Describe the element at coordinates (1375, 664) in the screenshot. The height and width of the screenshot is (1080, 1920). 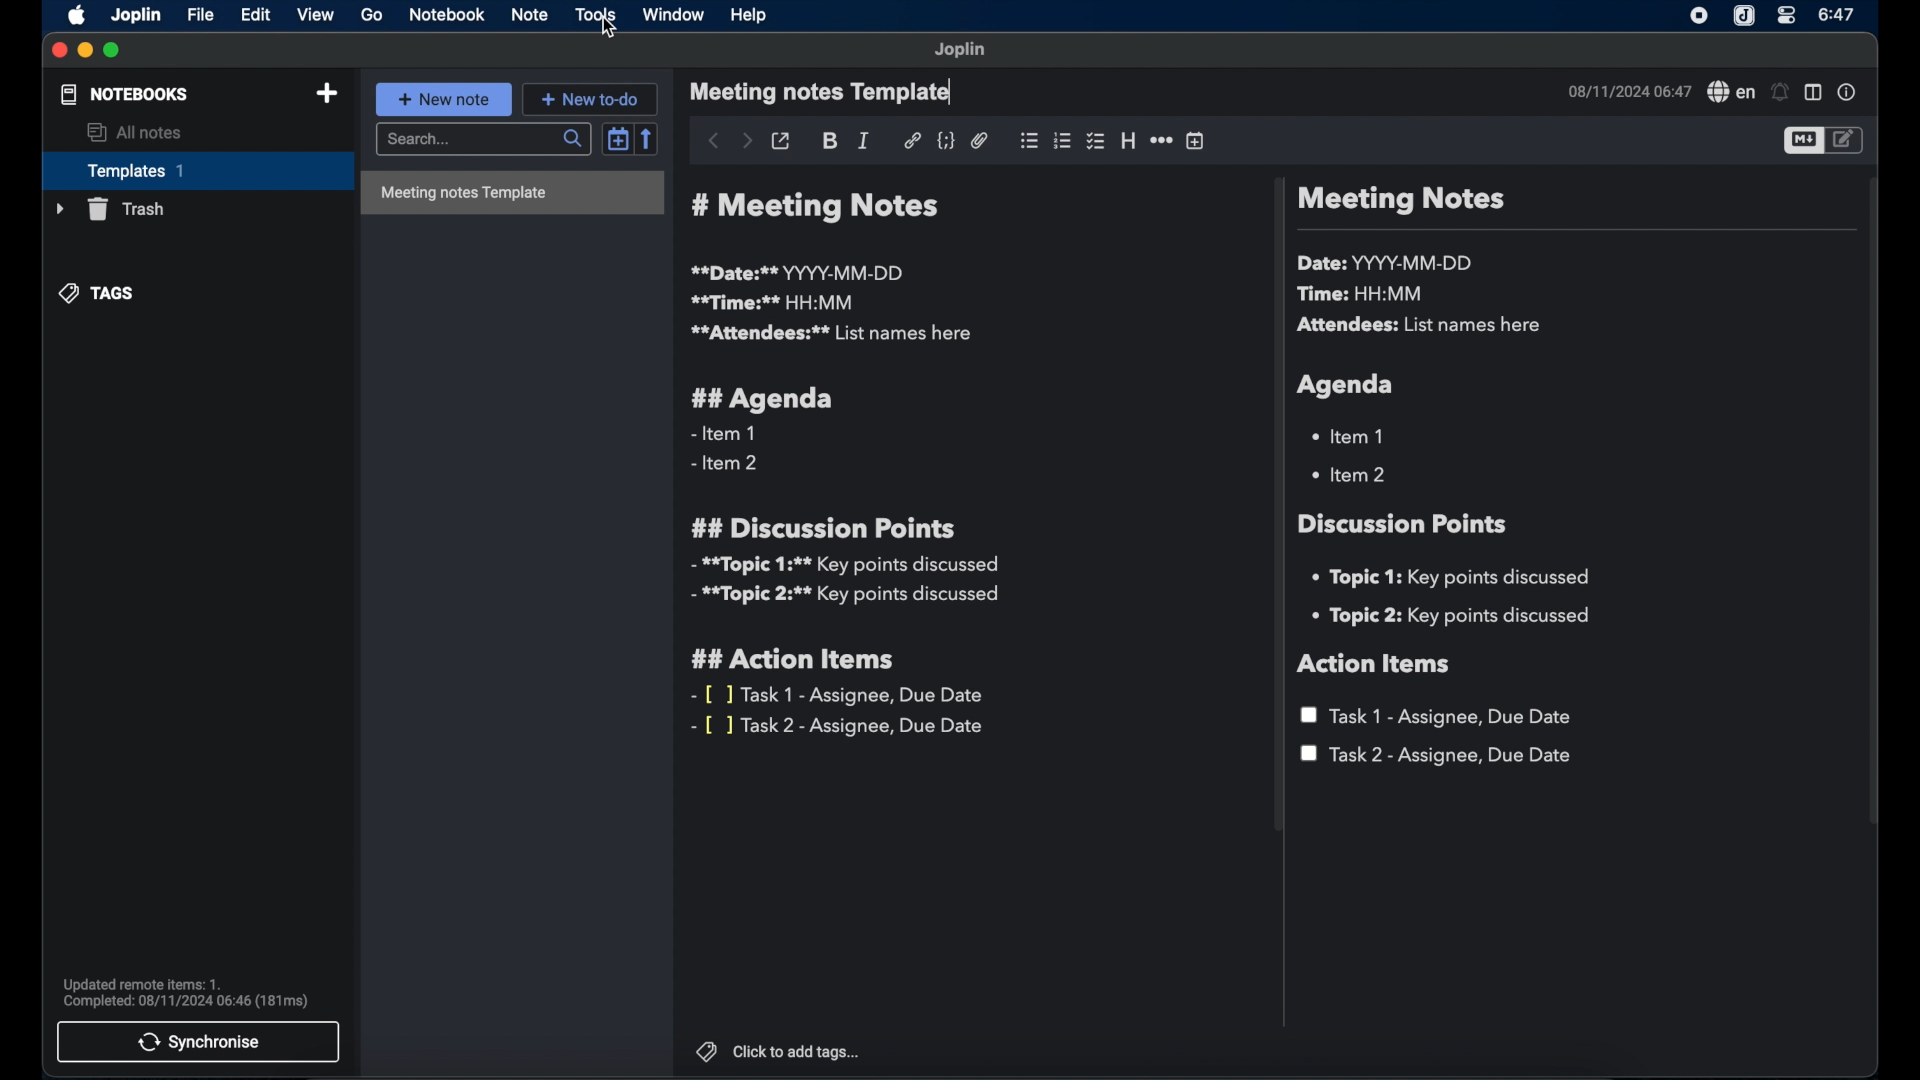
I see `action items` at that location.